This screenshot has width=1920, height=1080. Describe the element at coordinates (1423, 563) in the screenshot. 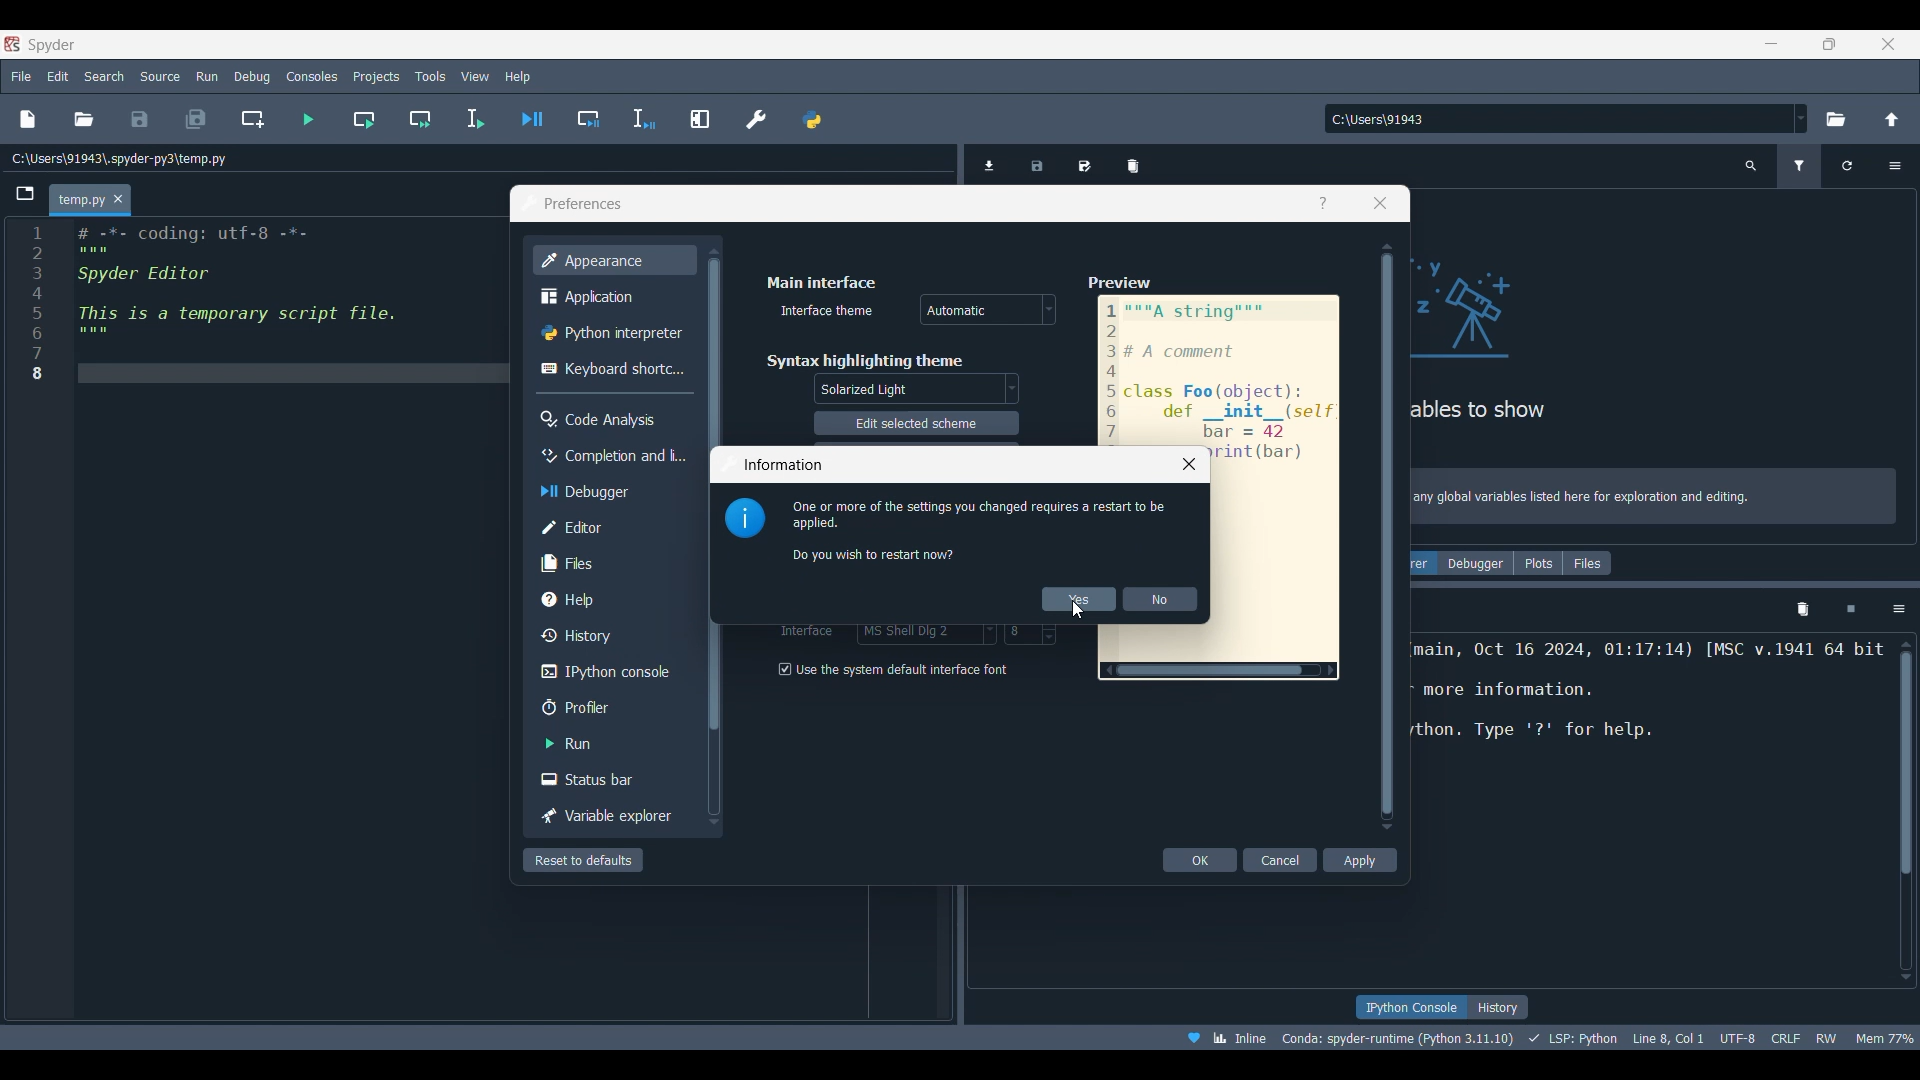

I see `Variable explorer` at that location.